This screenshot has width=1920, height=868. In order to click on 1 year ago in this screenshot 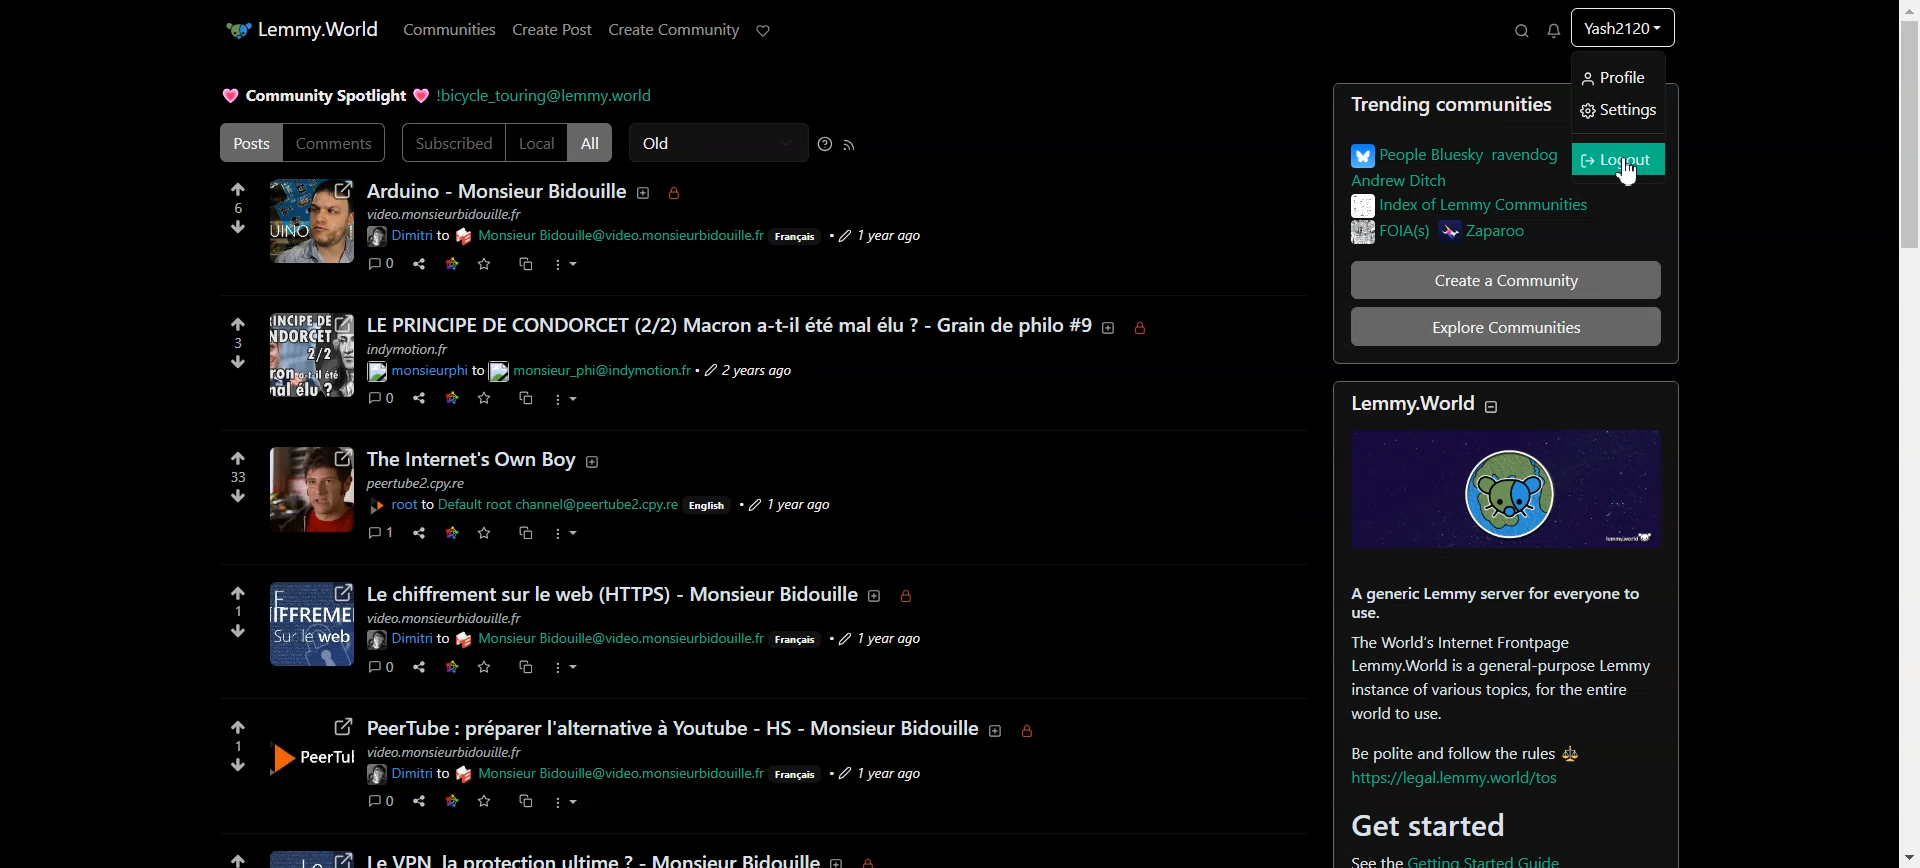, I will do `click(886, 772)`.